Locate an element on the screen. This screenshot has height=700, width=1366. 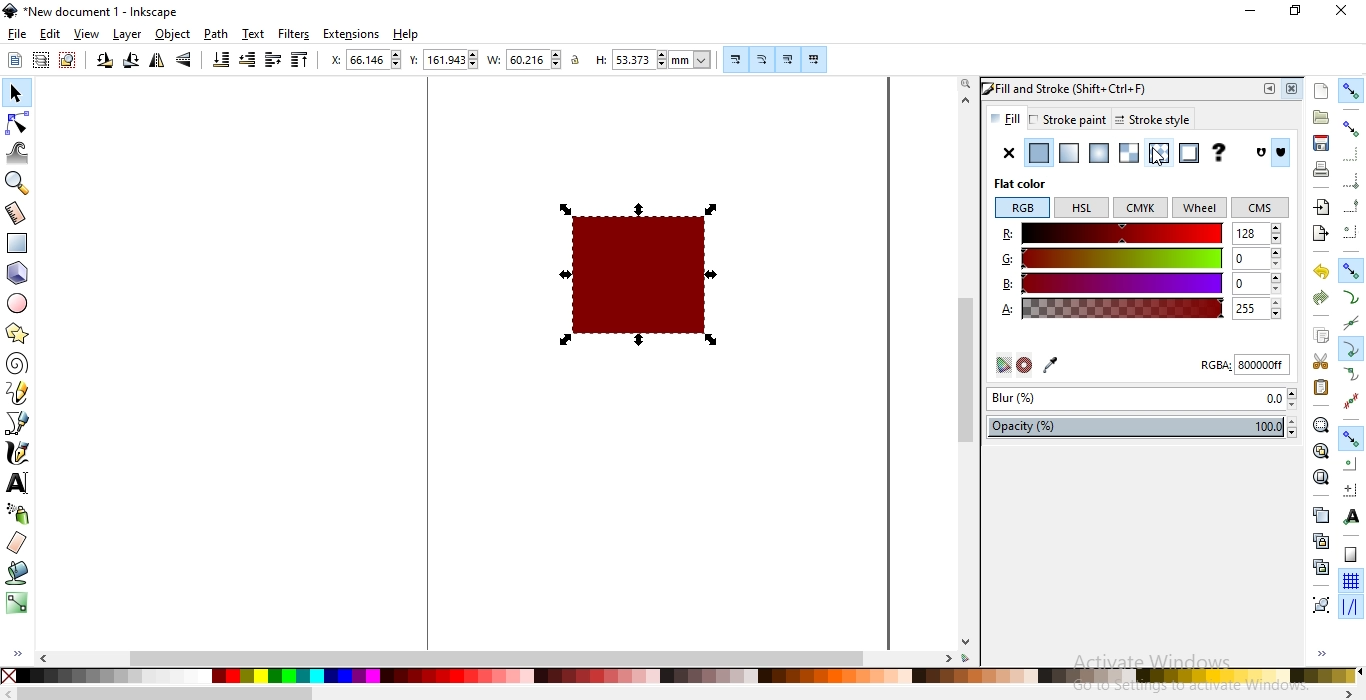
RGBA is located at coordinates (1244, 367).